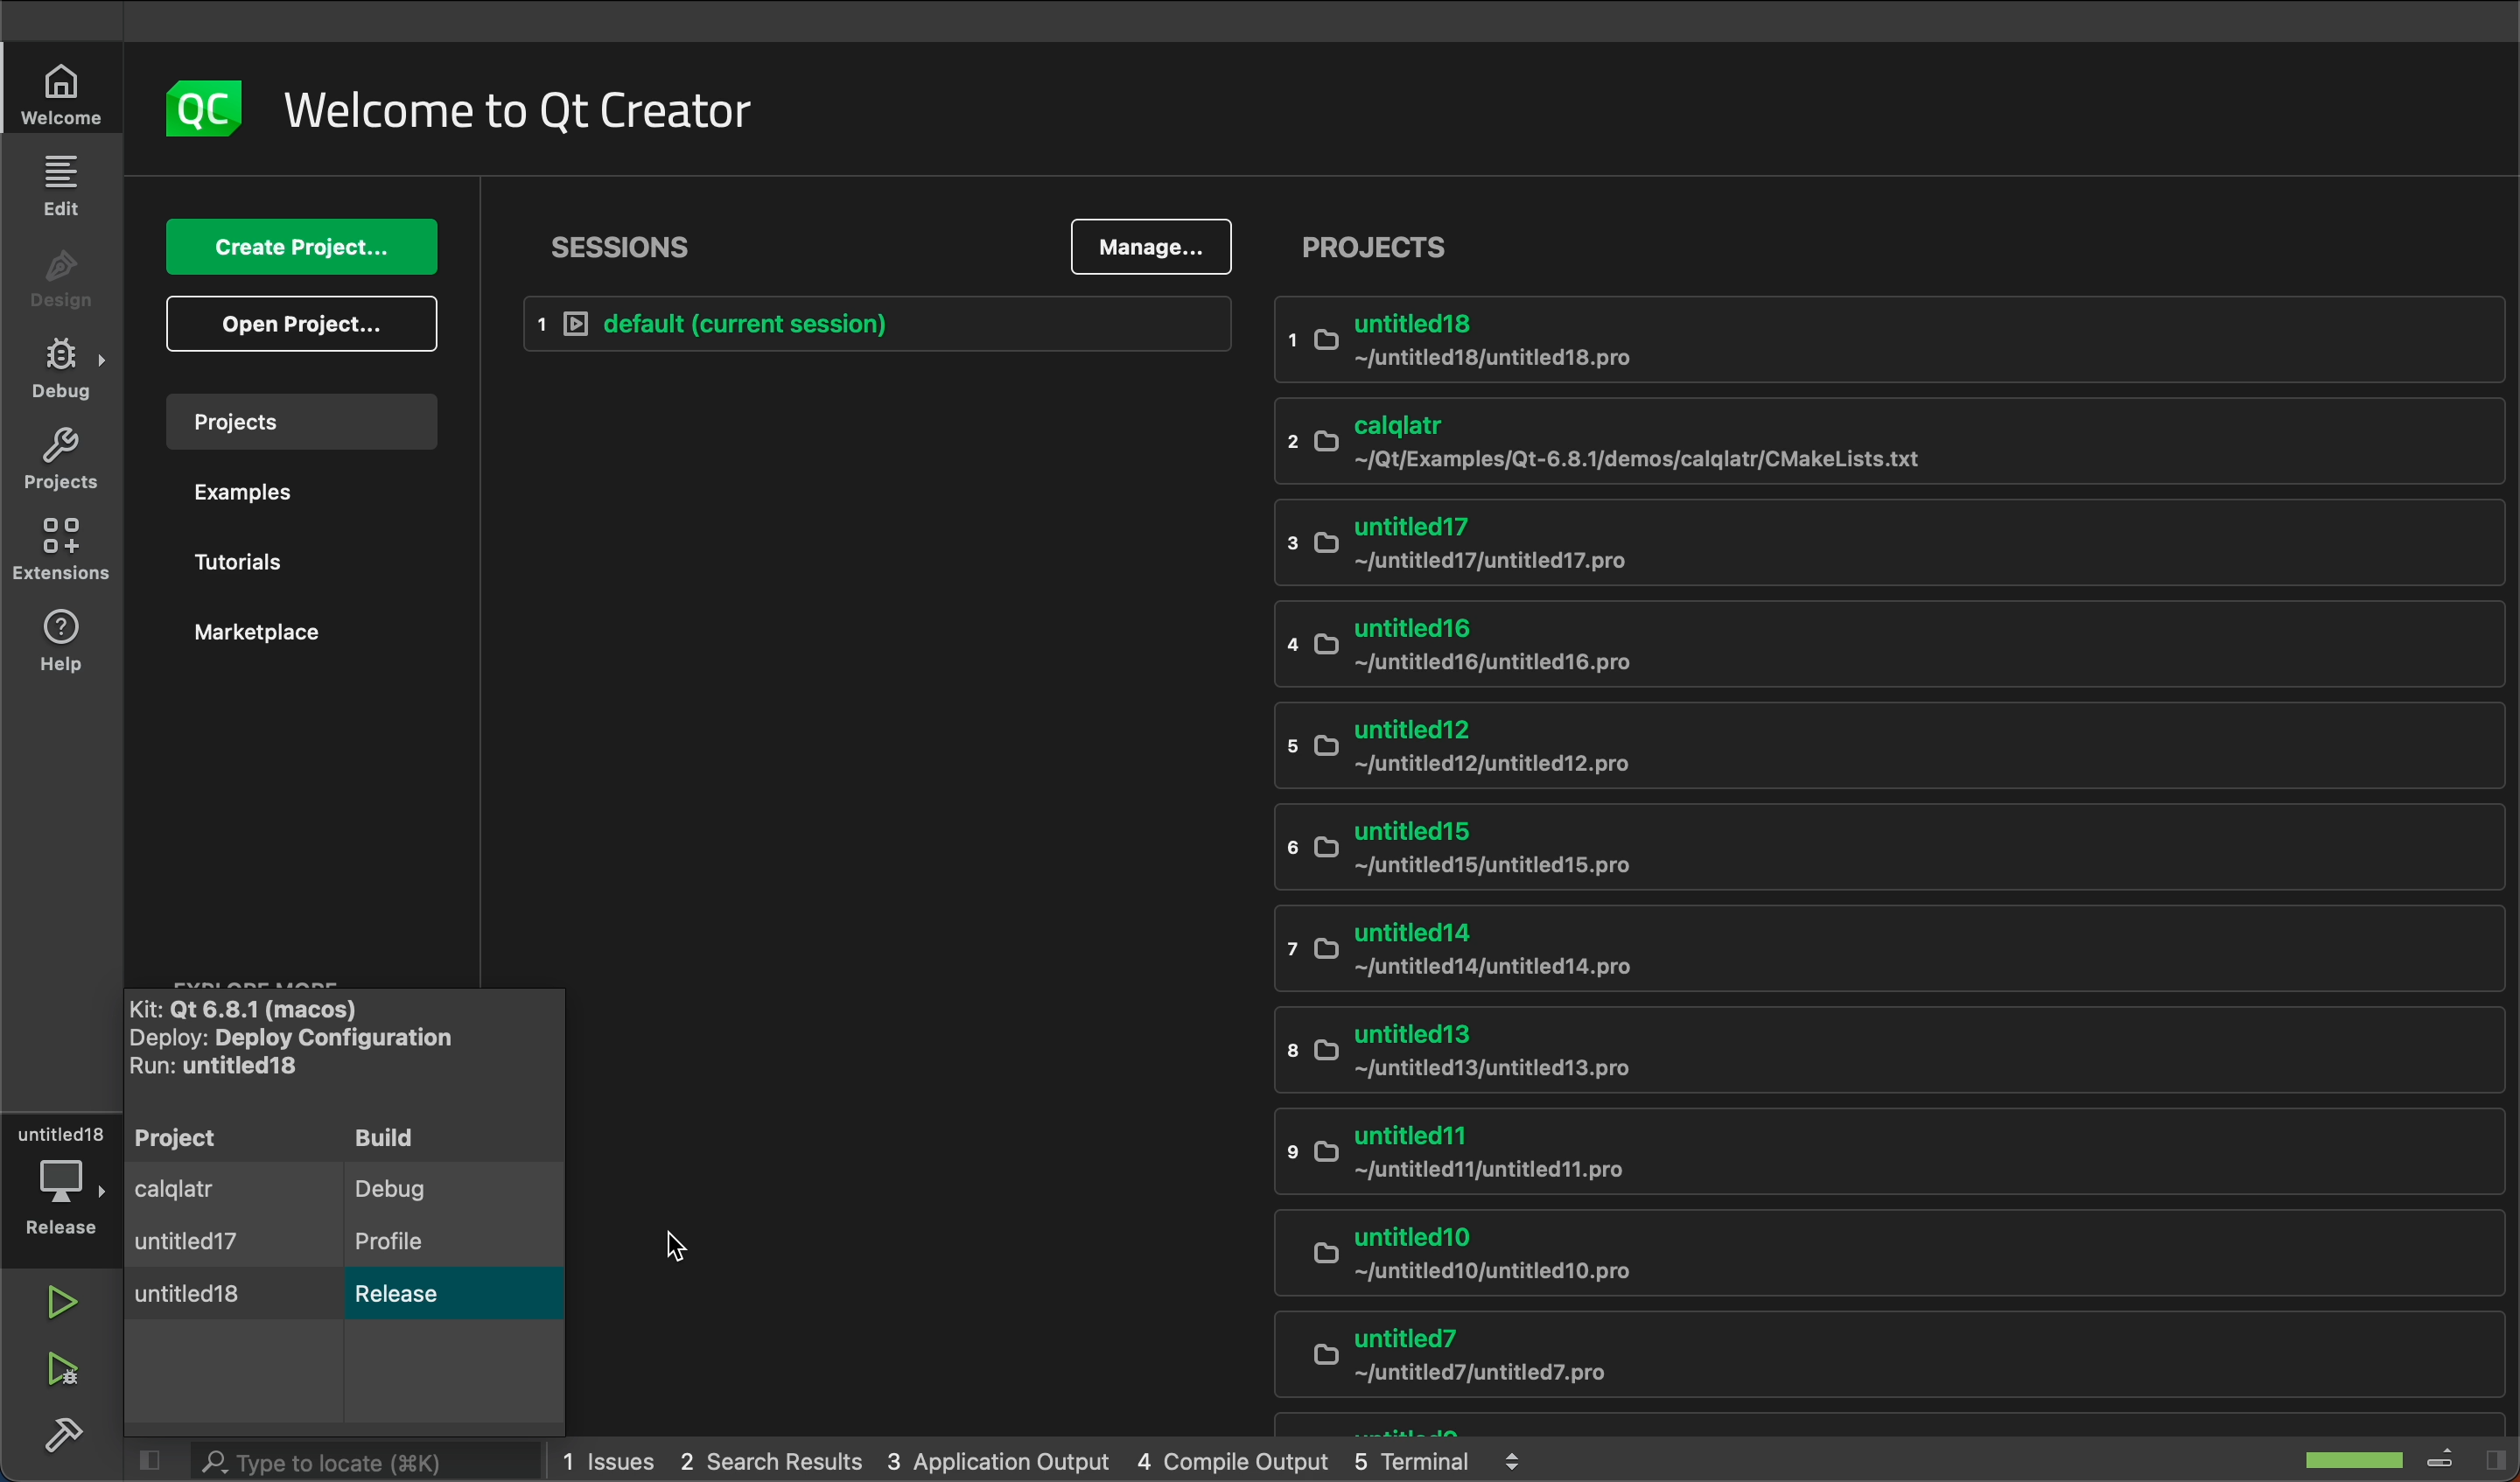  Describe the element at coordinates (1158, 246) in the screenshot. I see `manage` at that location.